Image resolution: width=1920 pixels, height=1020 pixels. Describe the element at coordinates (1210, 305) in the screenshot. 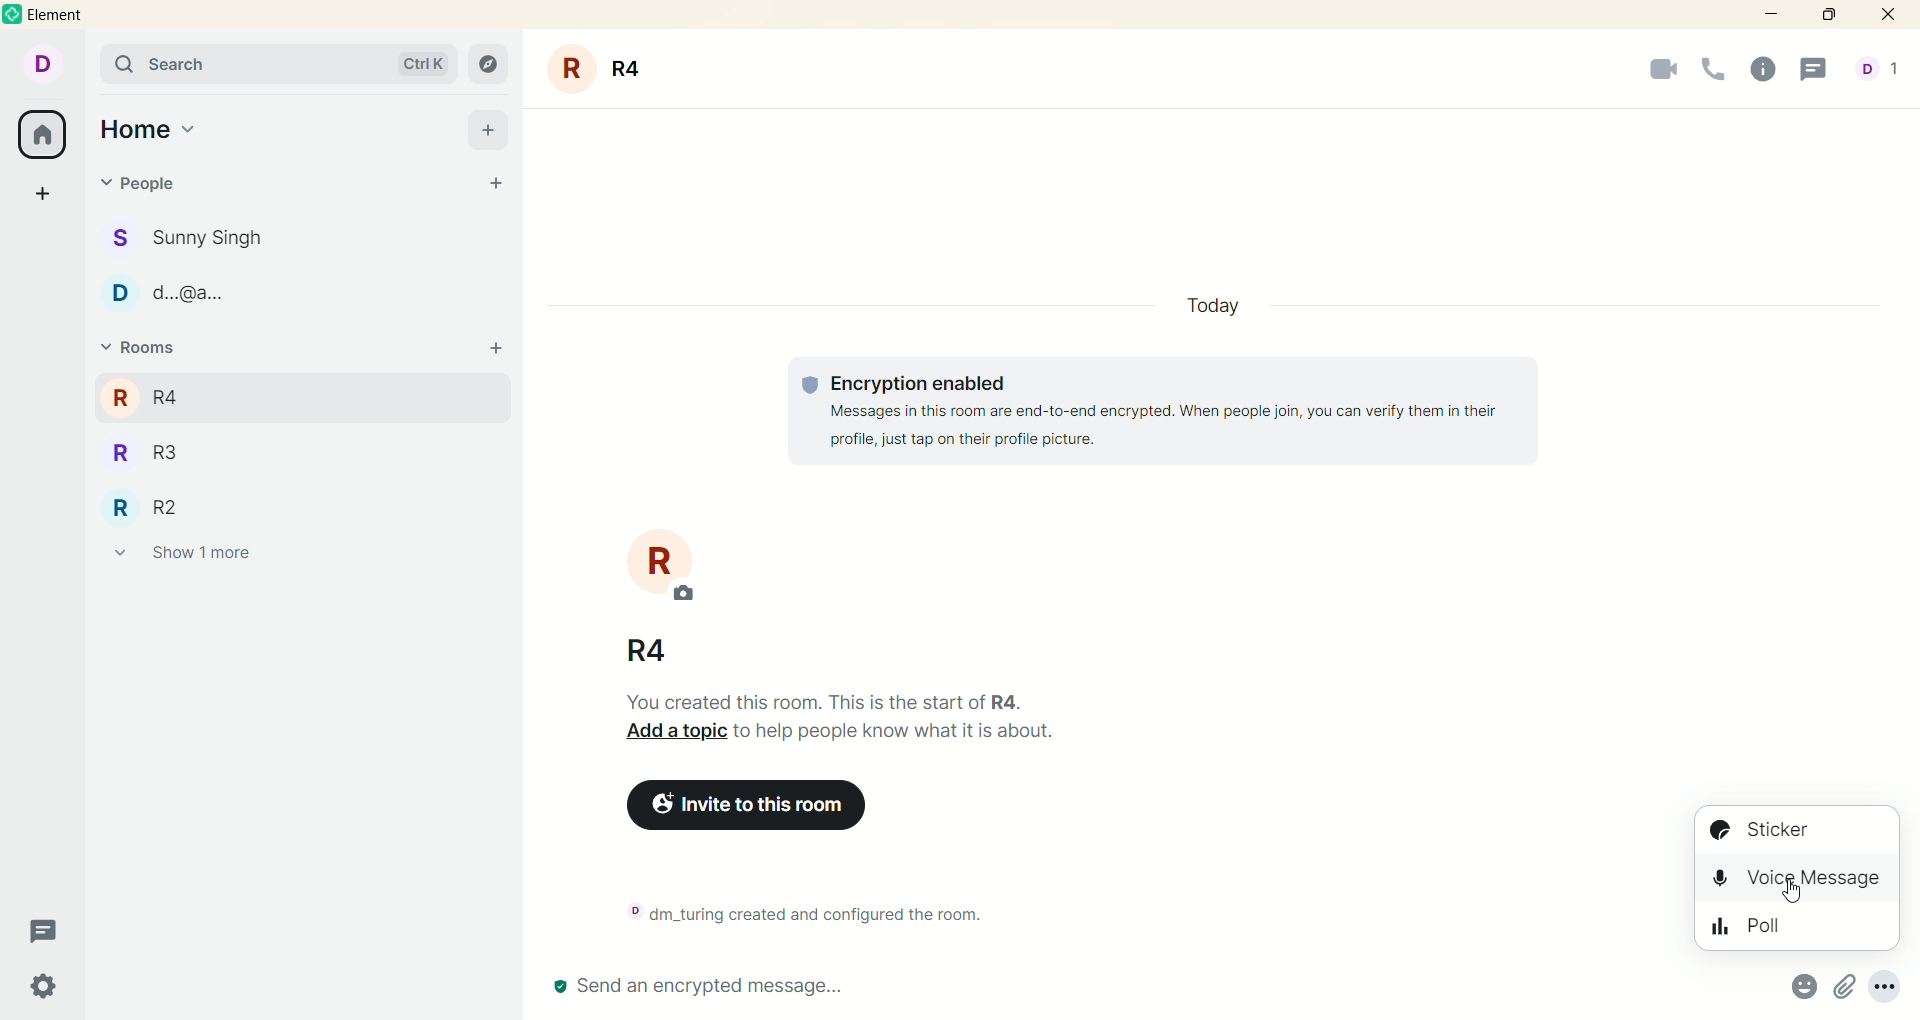

I see `today` at that location.